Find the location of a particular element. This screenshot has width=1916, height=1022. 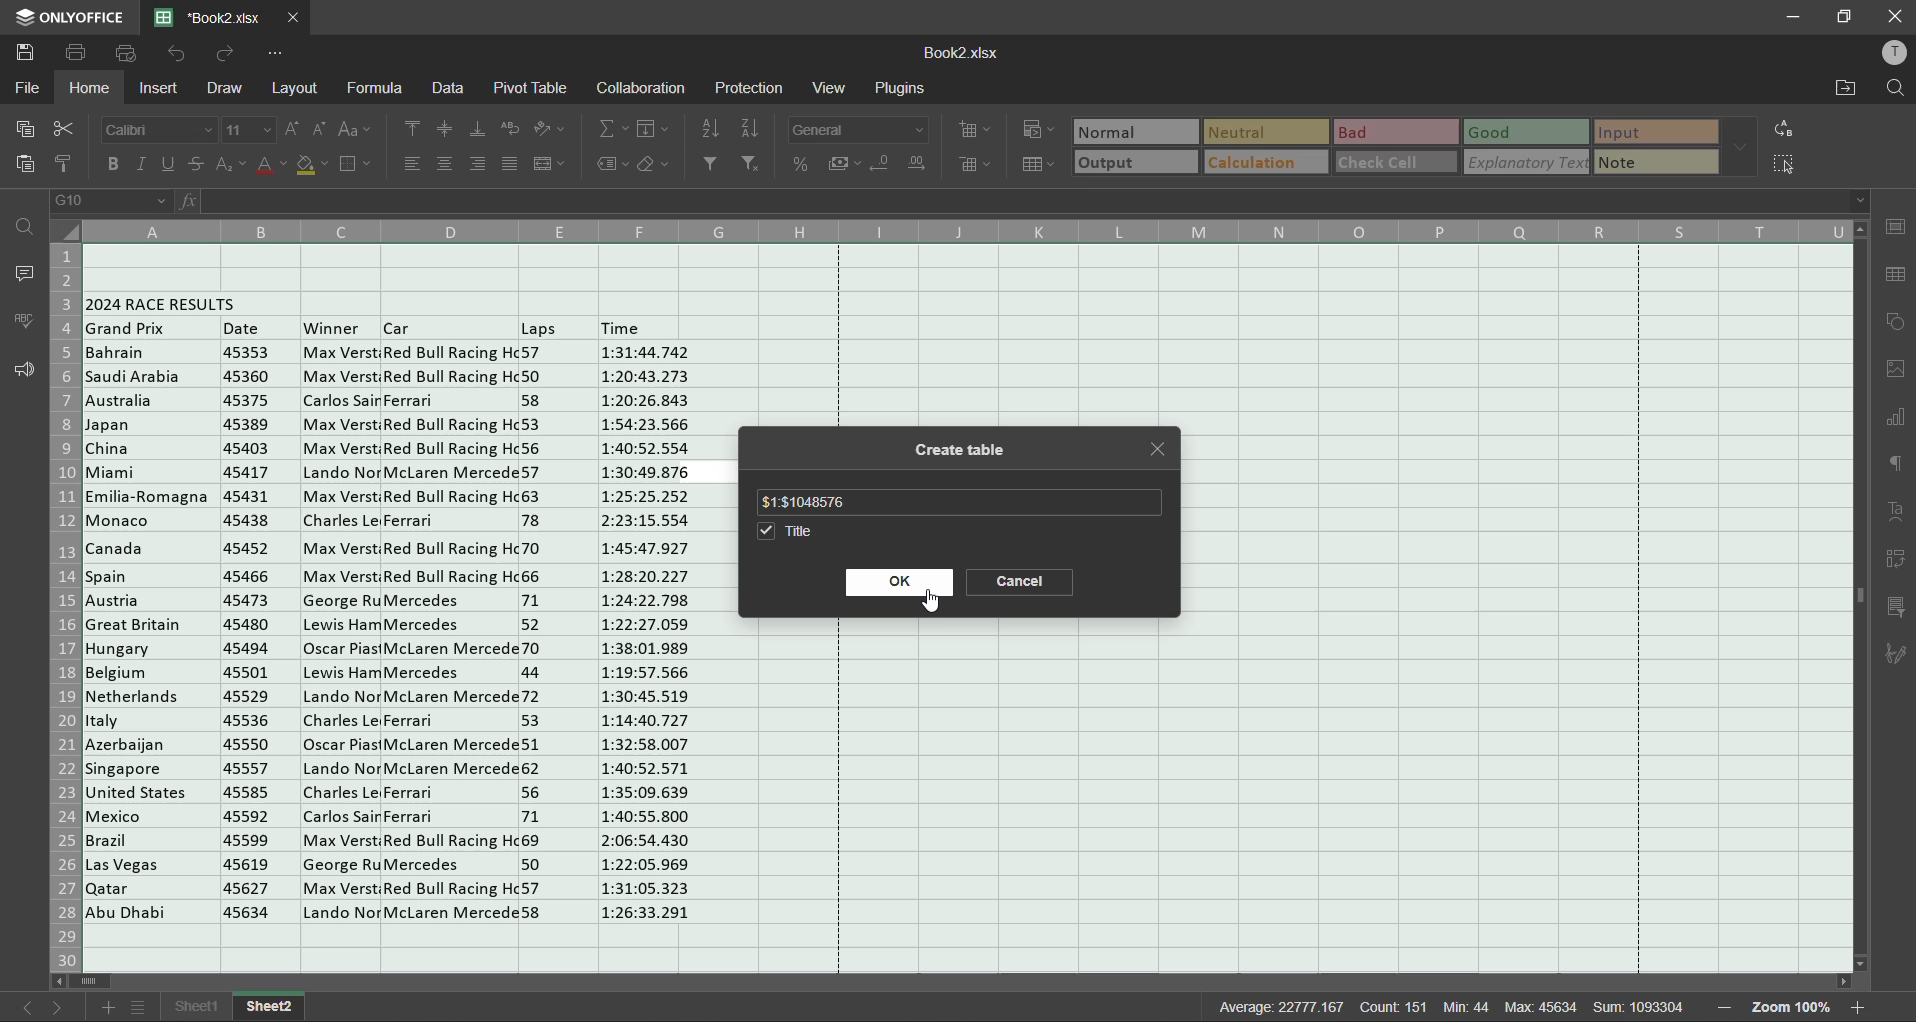

clear is located at coordinates (656, 167).